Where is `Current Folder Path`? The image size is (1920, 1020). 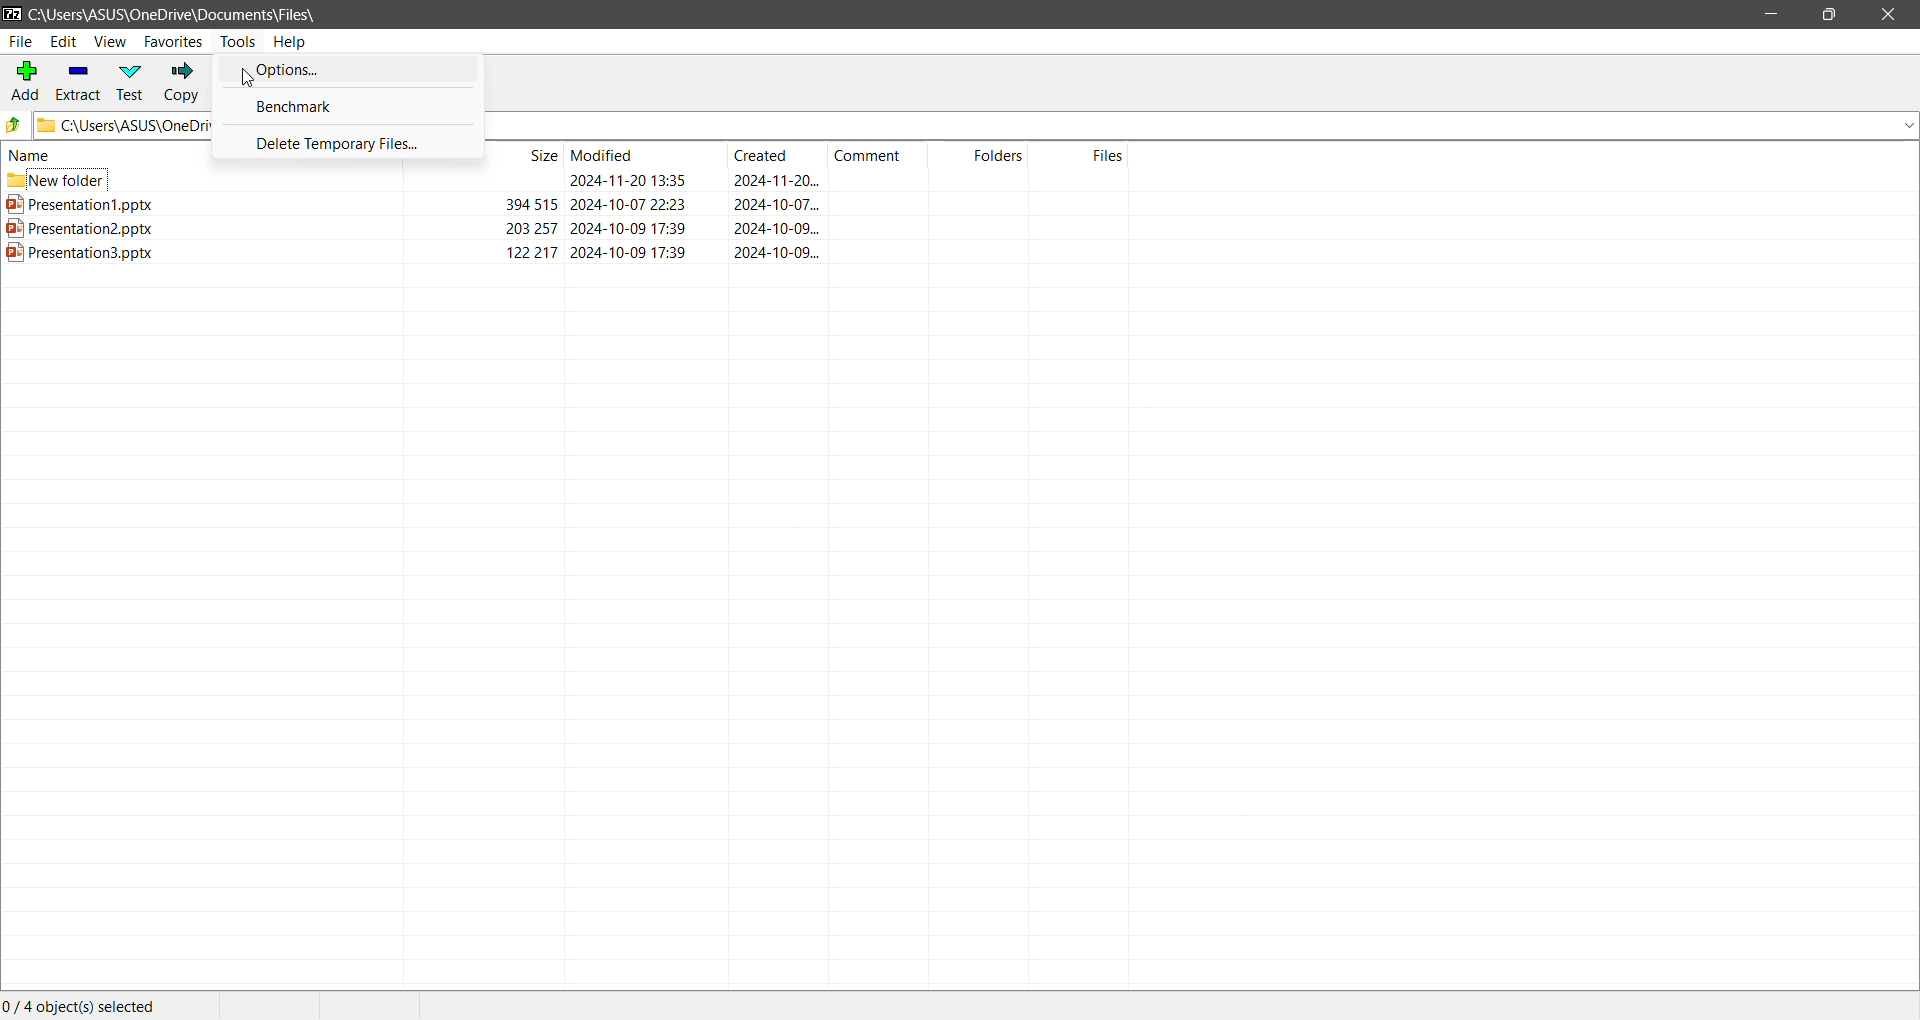
Current Folder Path is located at coordinates (123, 126).